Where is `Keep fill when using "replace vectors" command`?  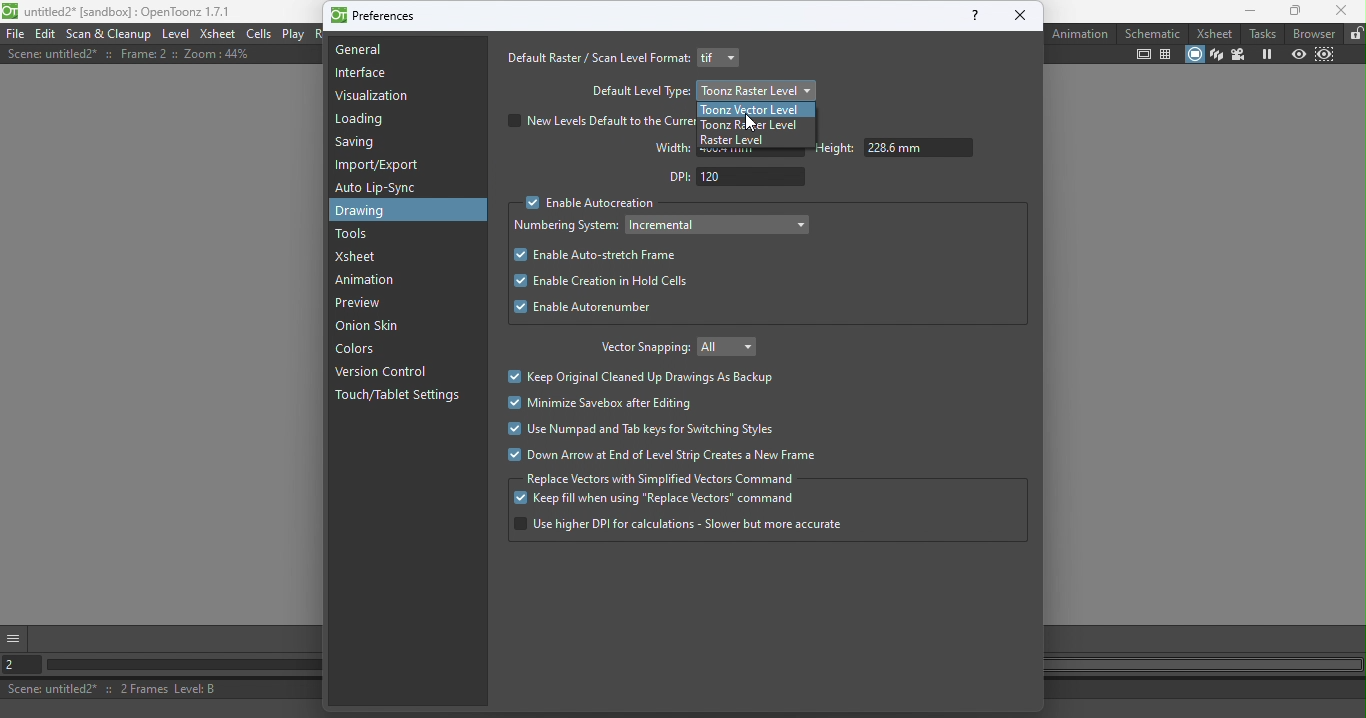 Keep fill when using "replace vectors" command is located at coordinates (656, 501).